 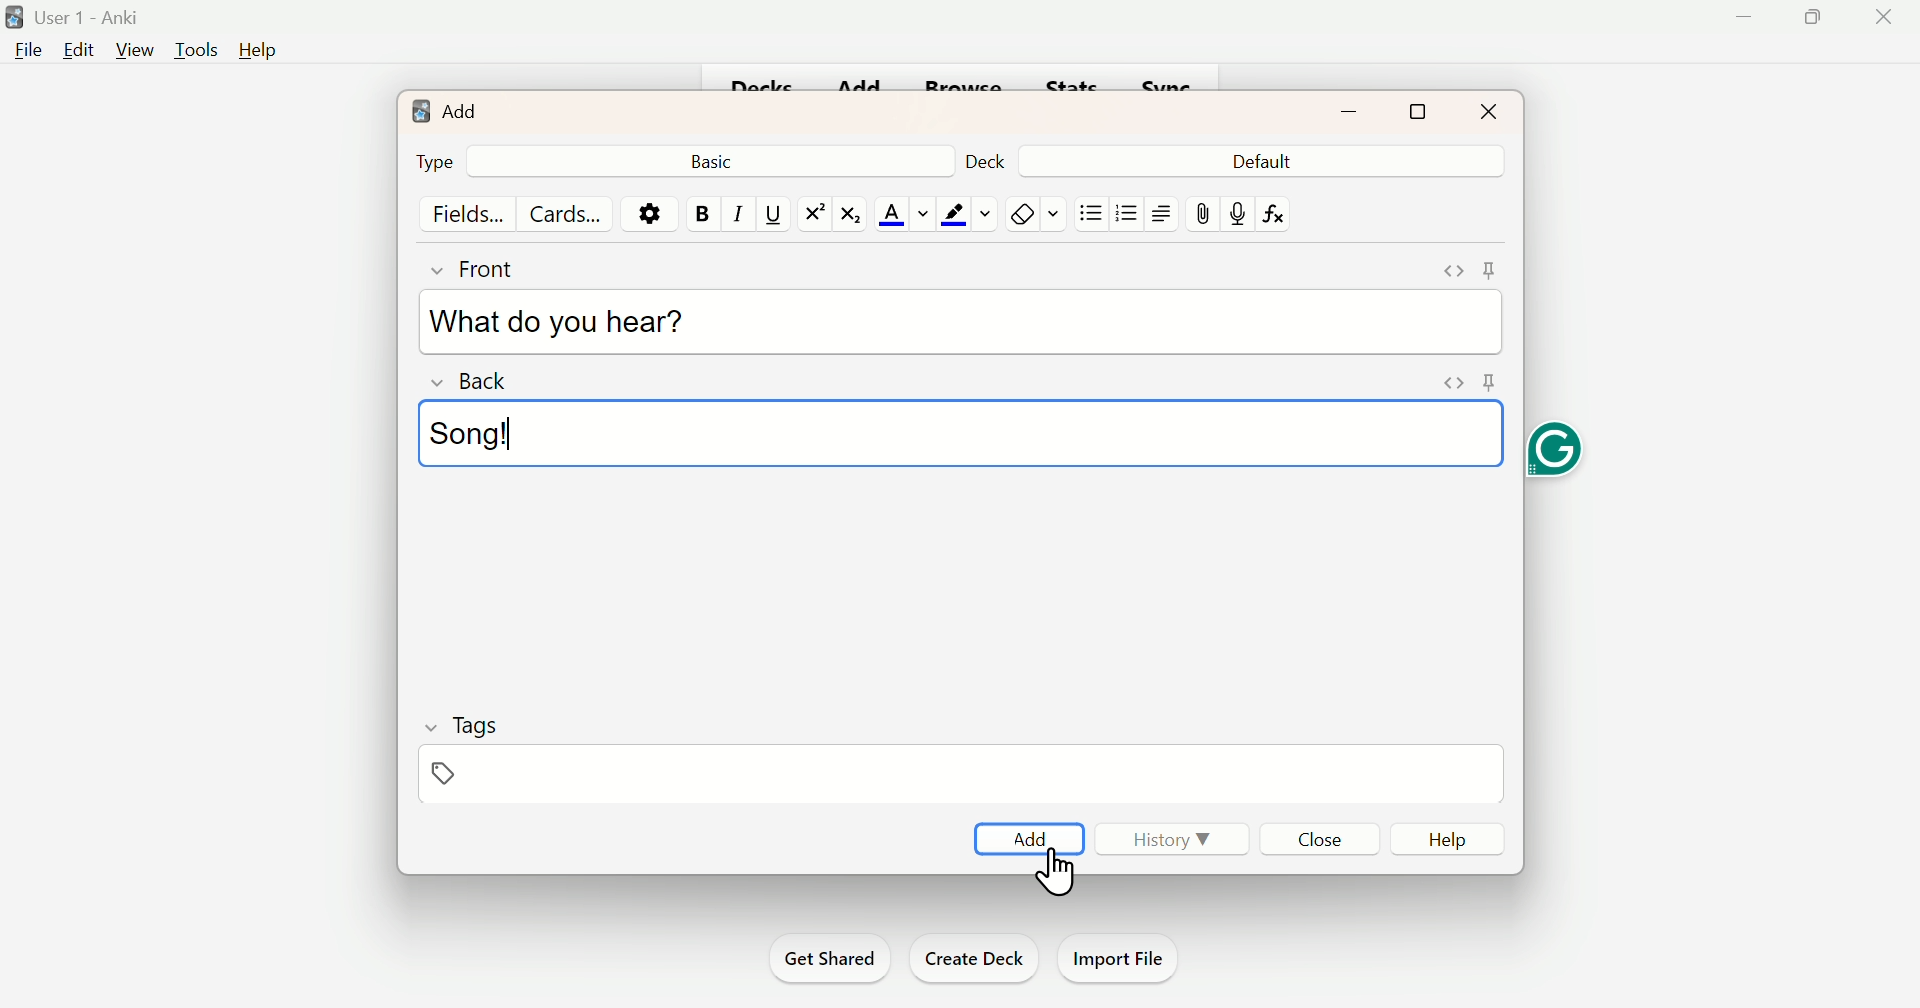 What do you see at coordinates (1488, 382) in the screenshot?
I see `pin` at bounding box center [1488, 382].